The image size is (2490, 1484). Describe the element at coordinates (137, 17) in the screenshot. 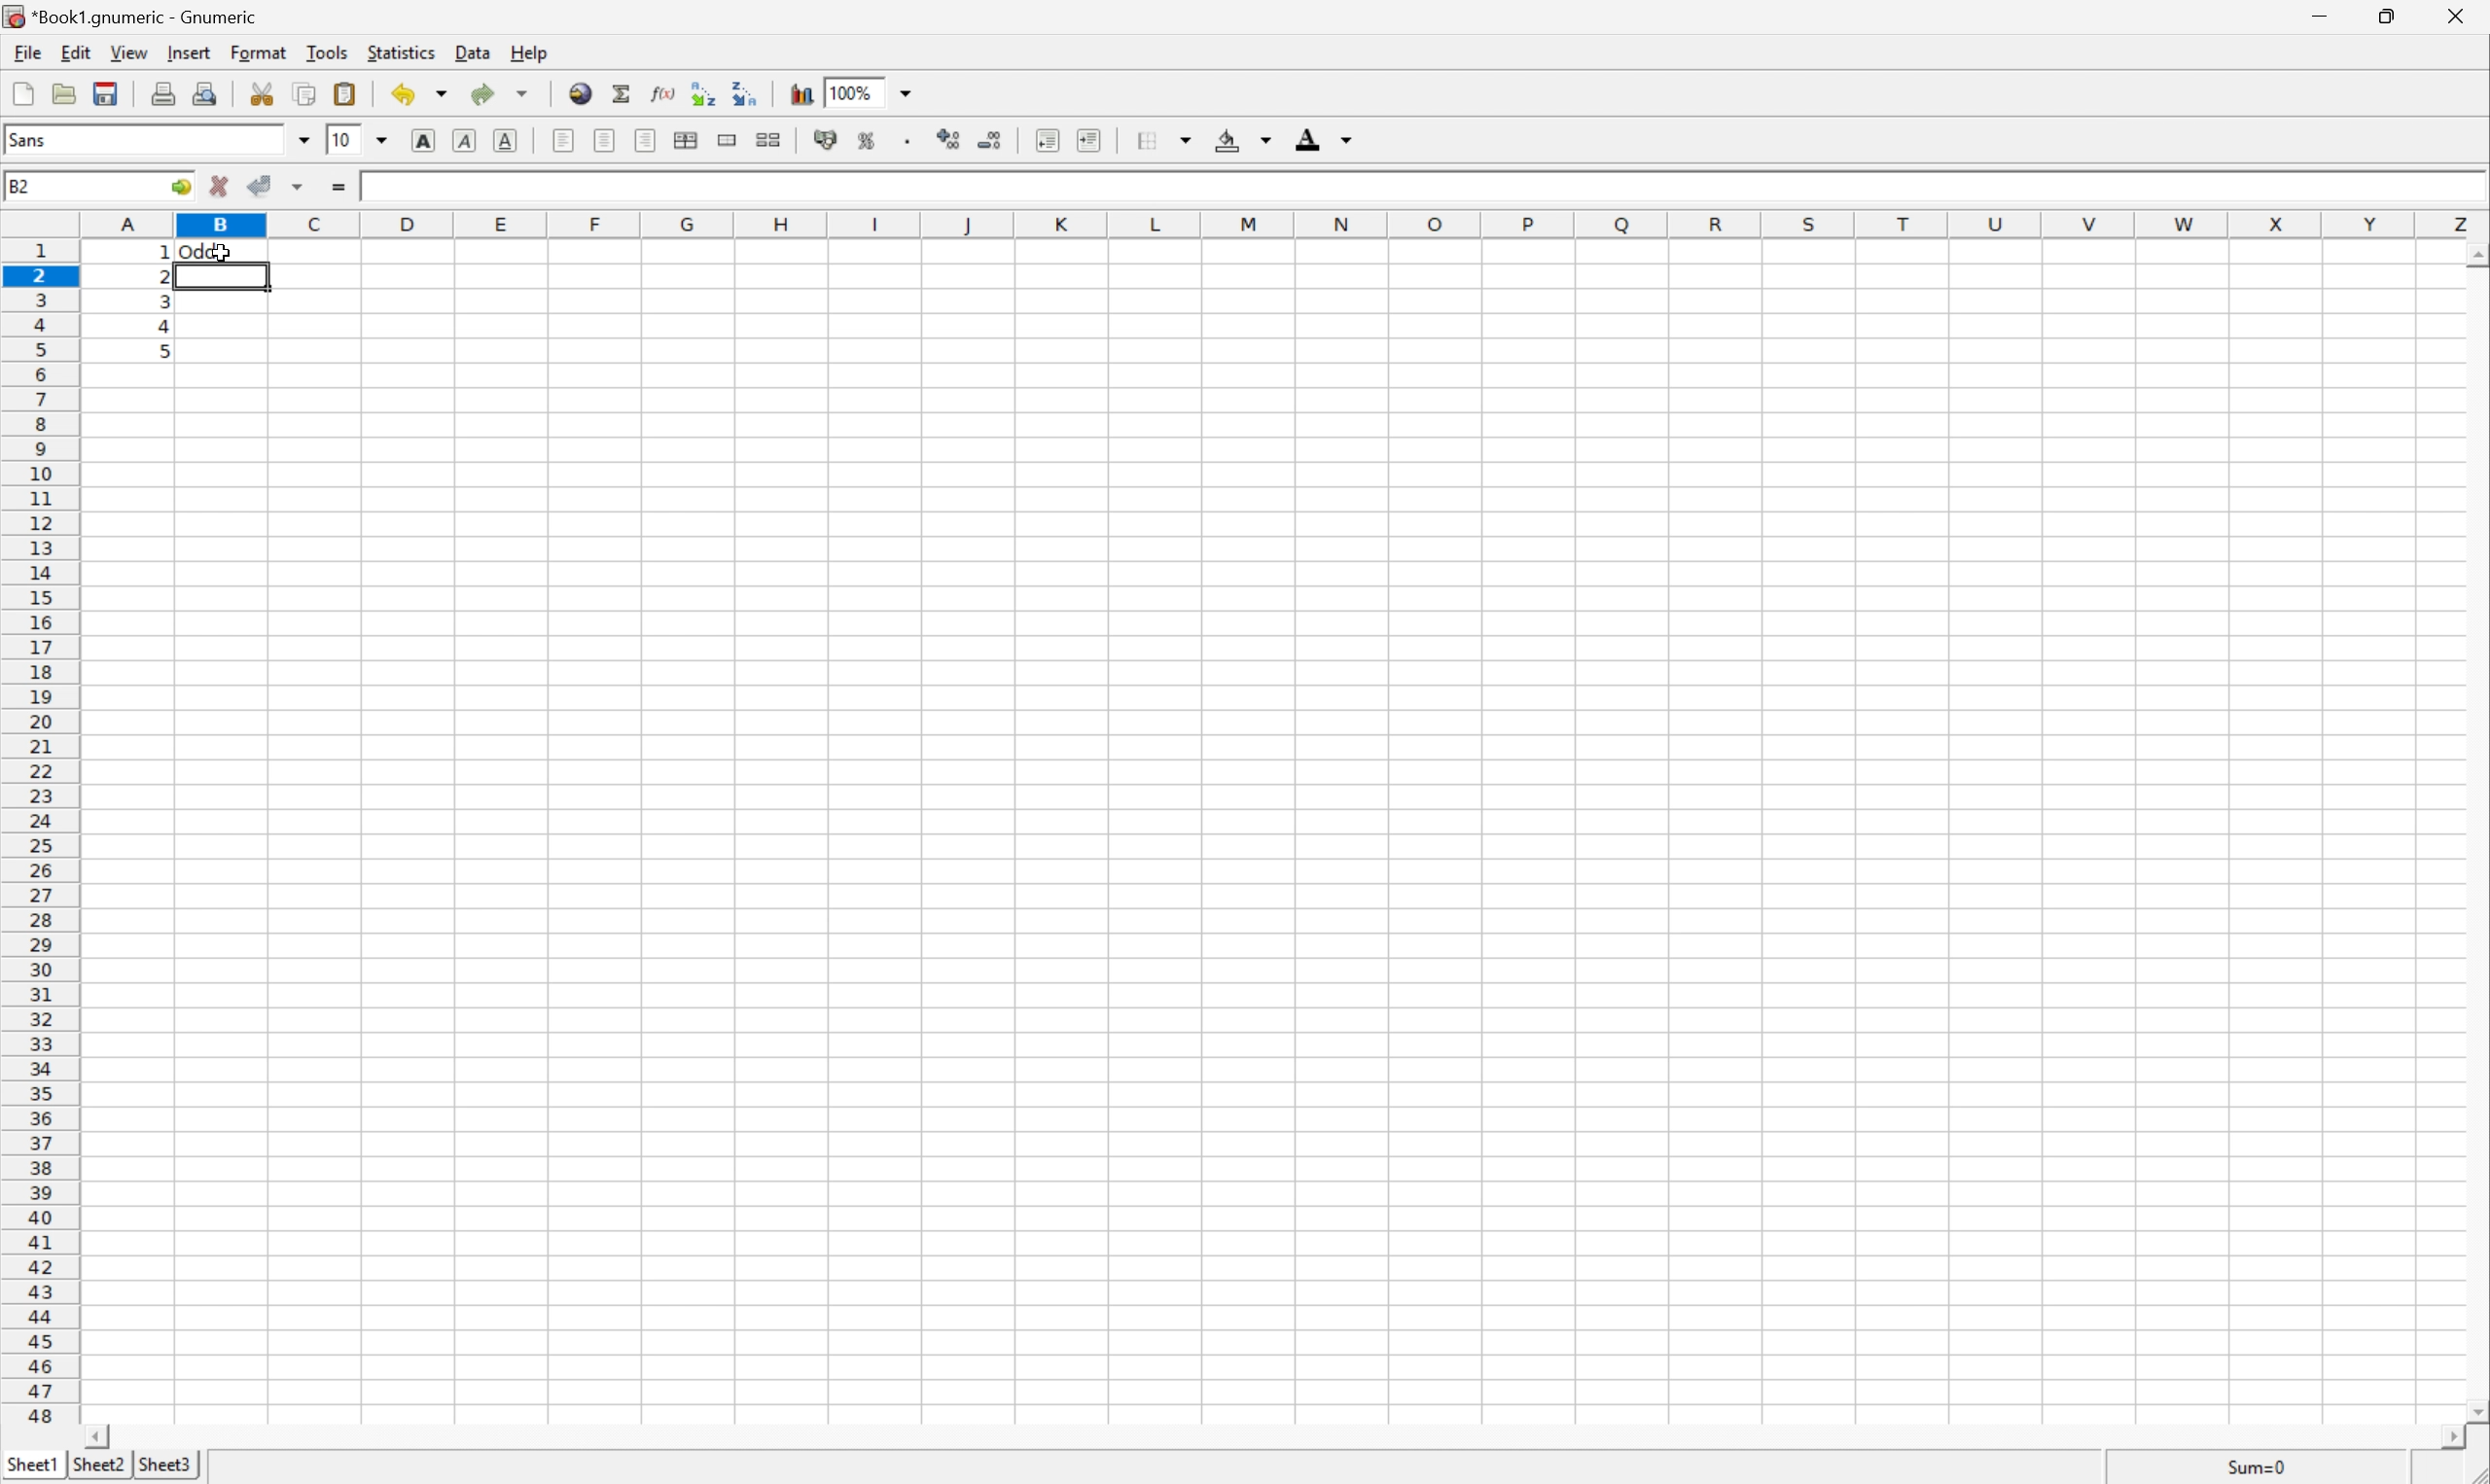

I see `*Book1.gnumeric - Gnumeric` at that location.